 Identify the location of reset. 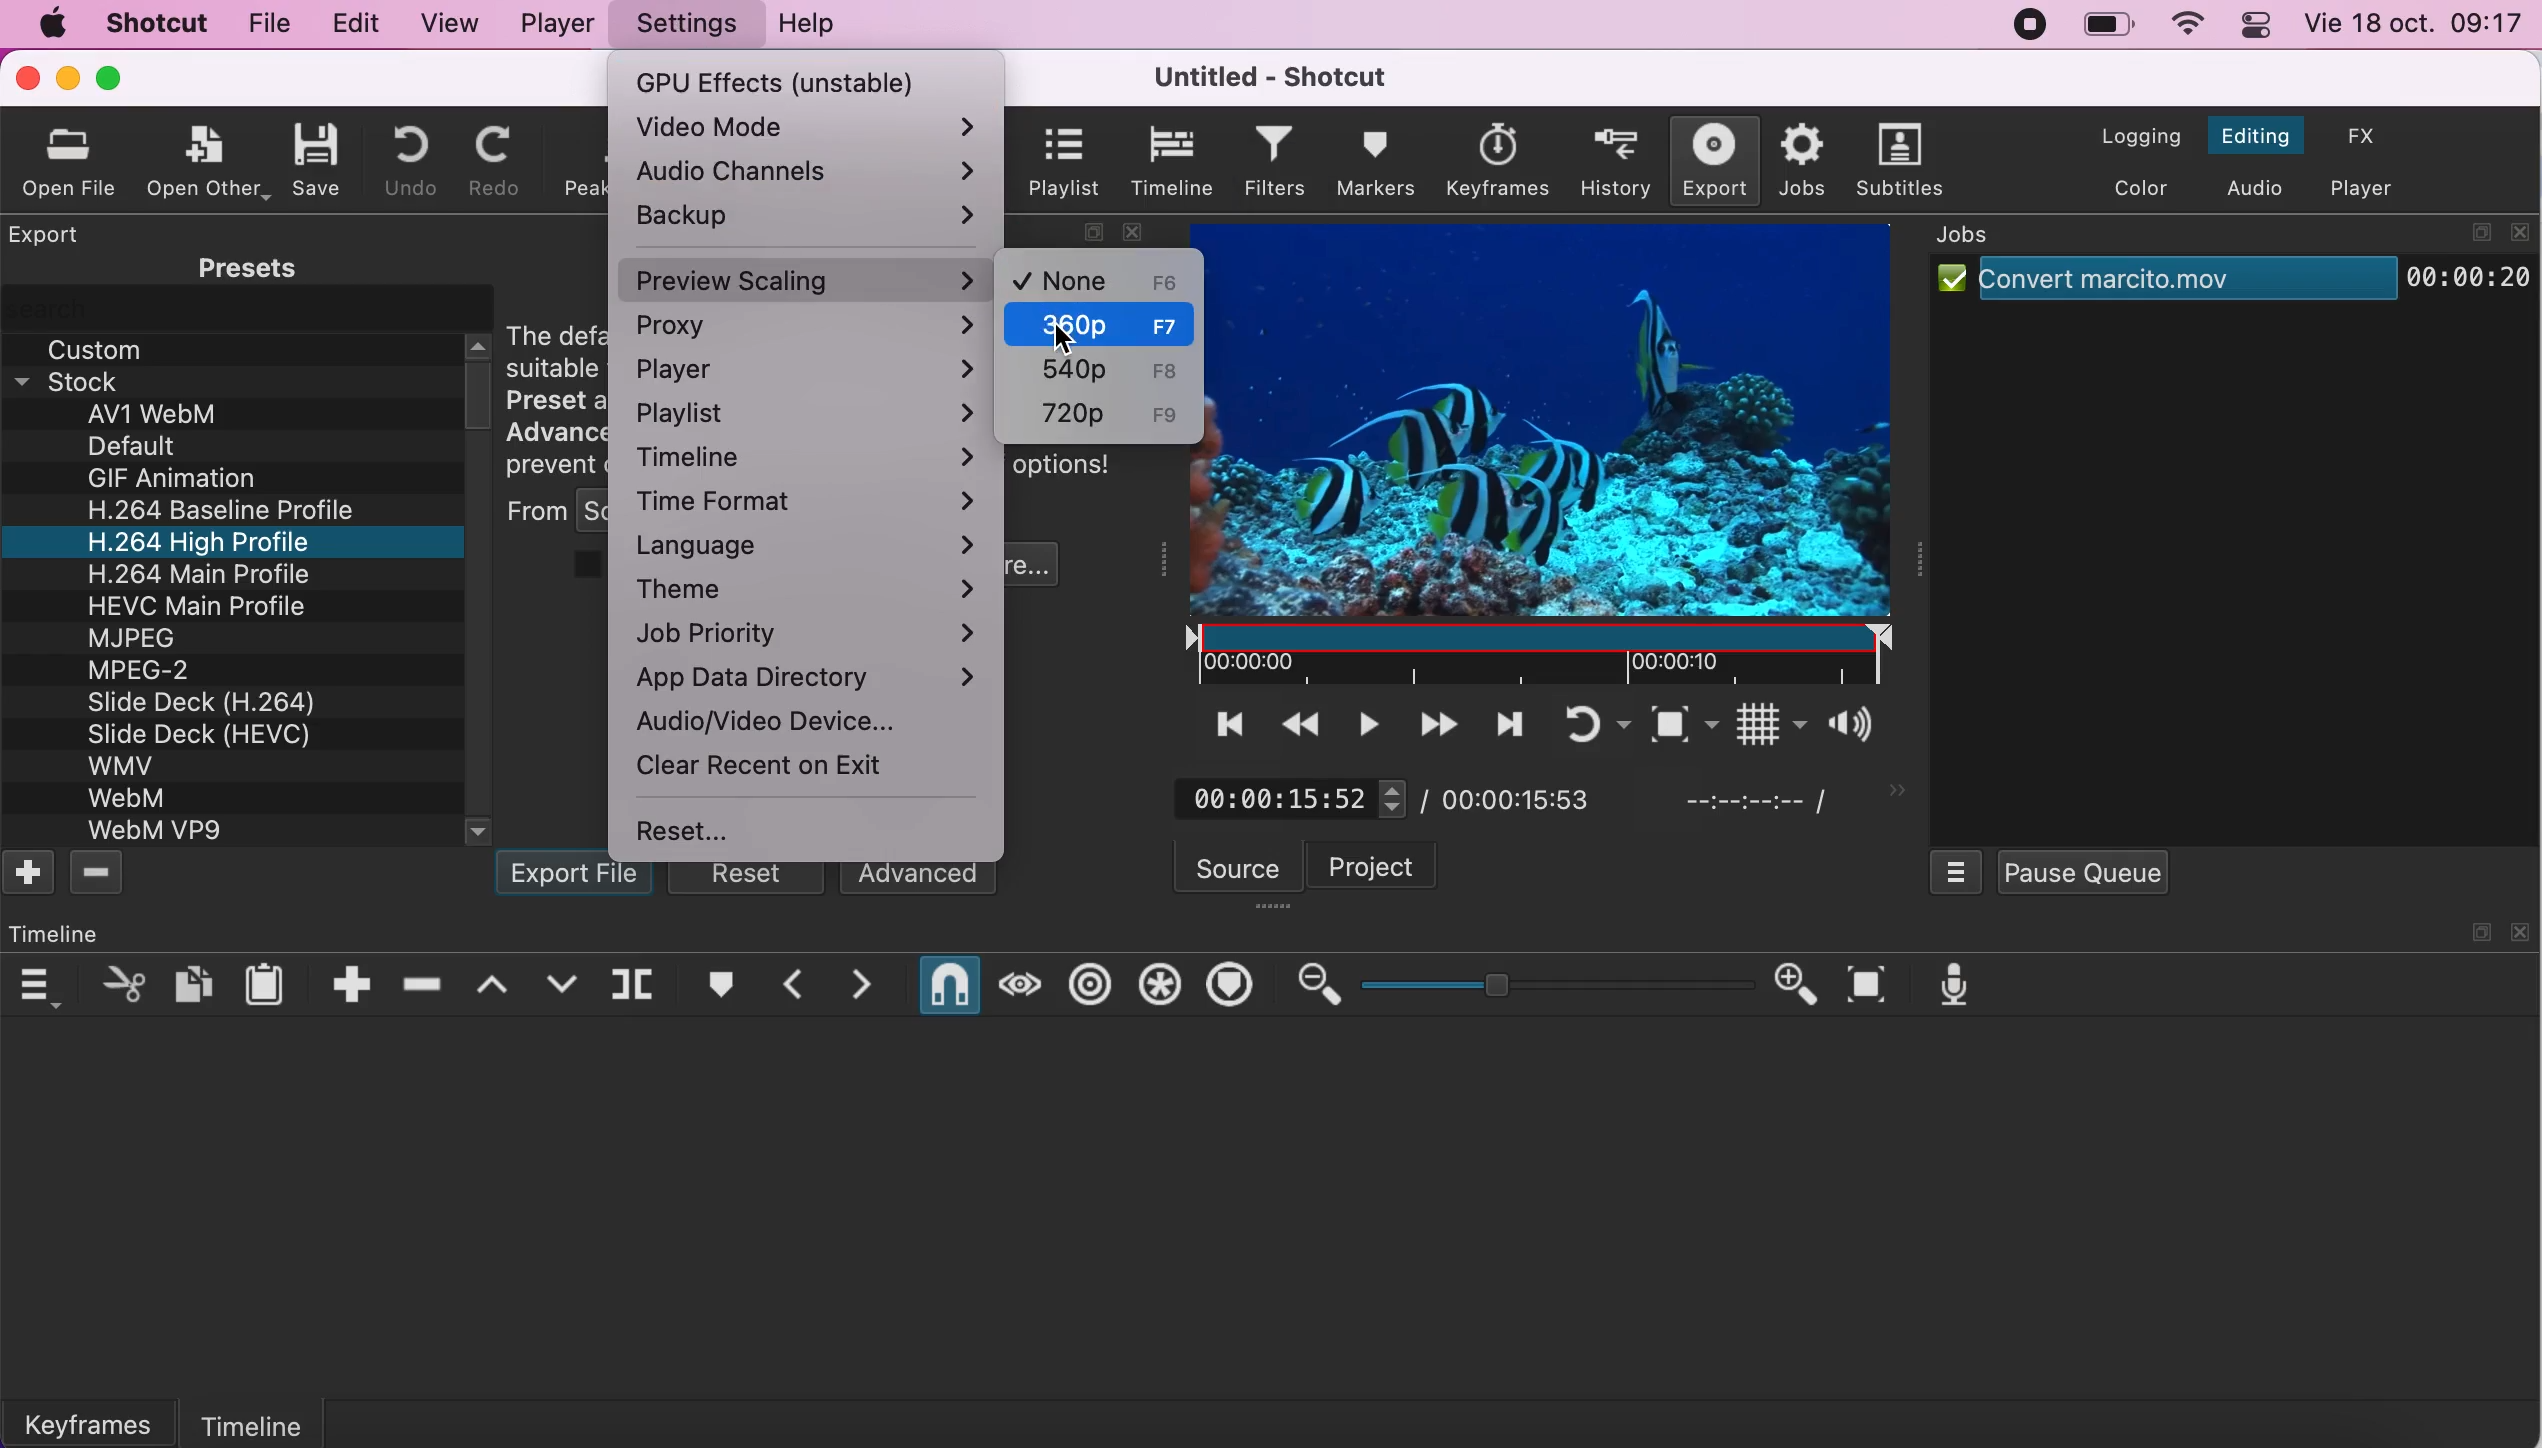
(753, 878).